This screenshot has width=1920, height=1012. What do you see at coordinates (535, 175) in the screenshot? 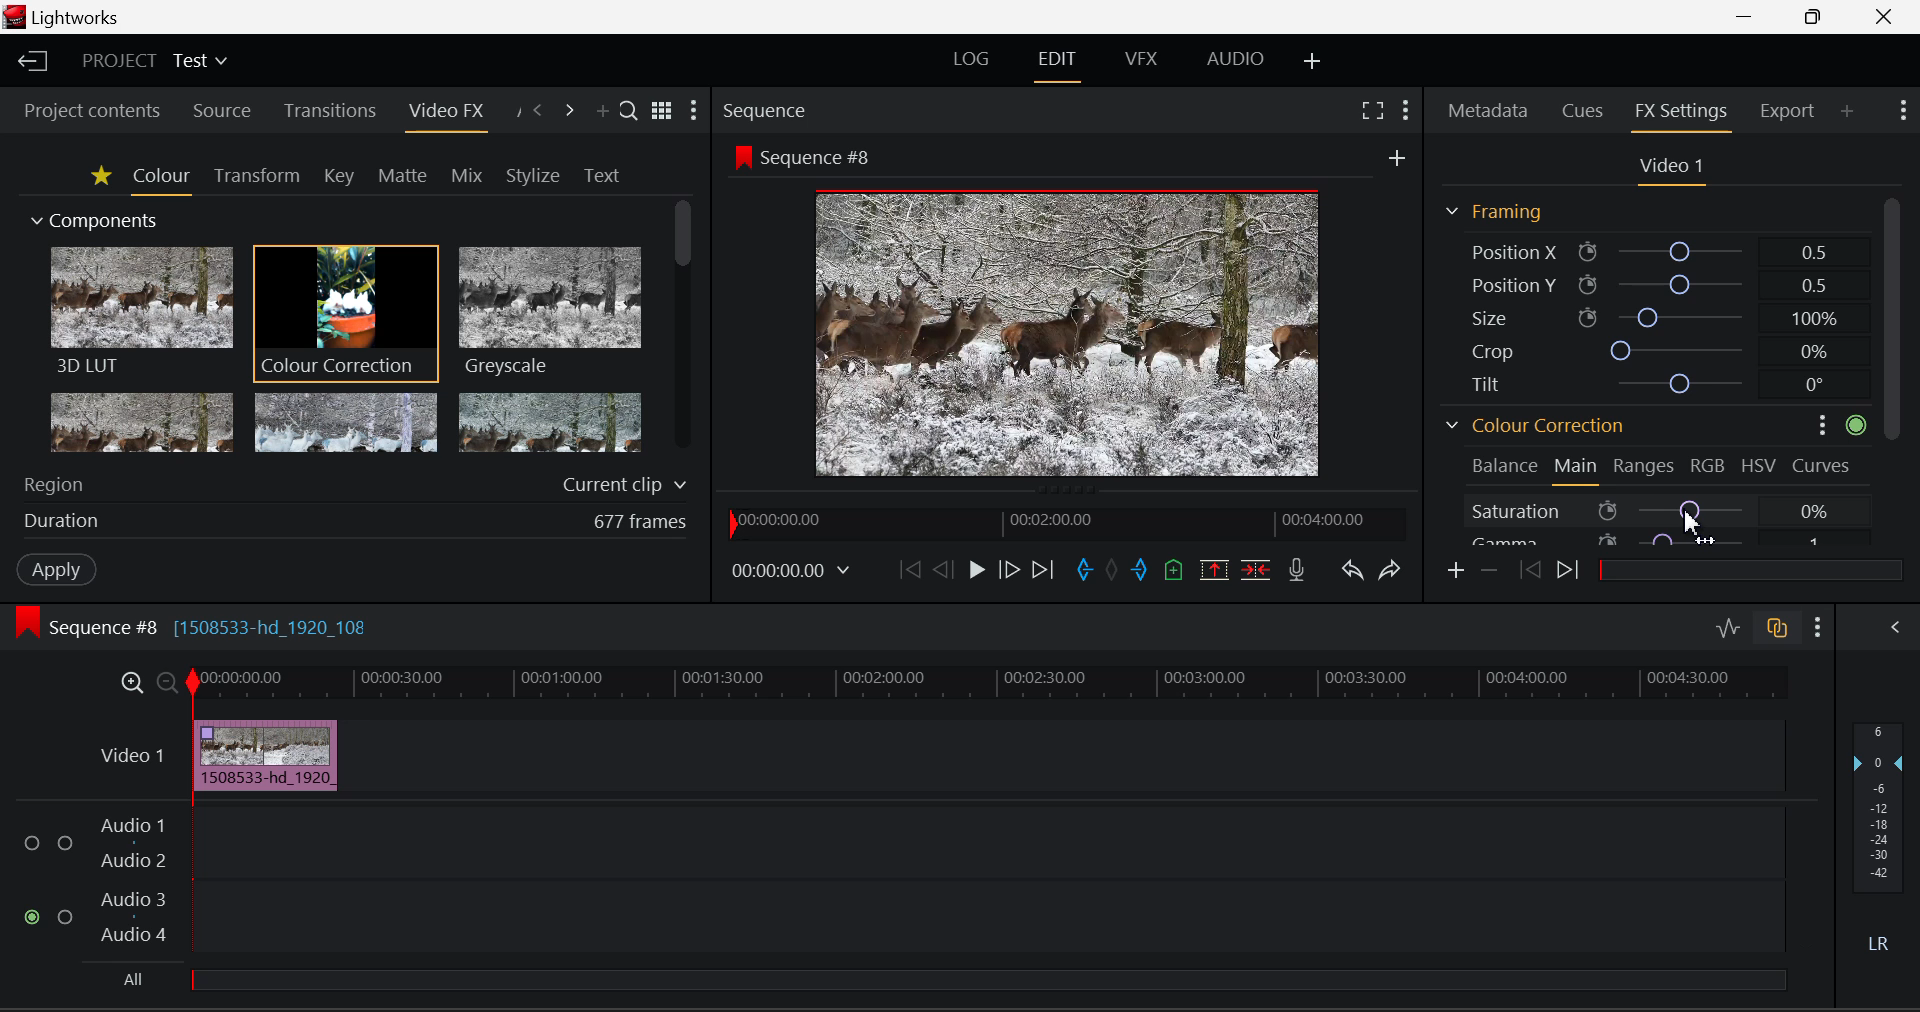
I see `Stylize` at bounding box center [535, 175].